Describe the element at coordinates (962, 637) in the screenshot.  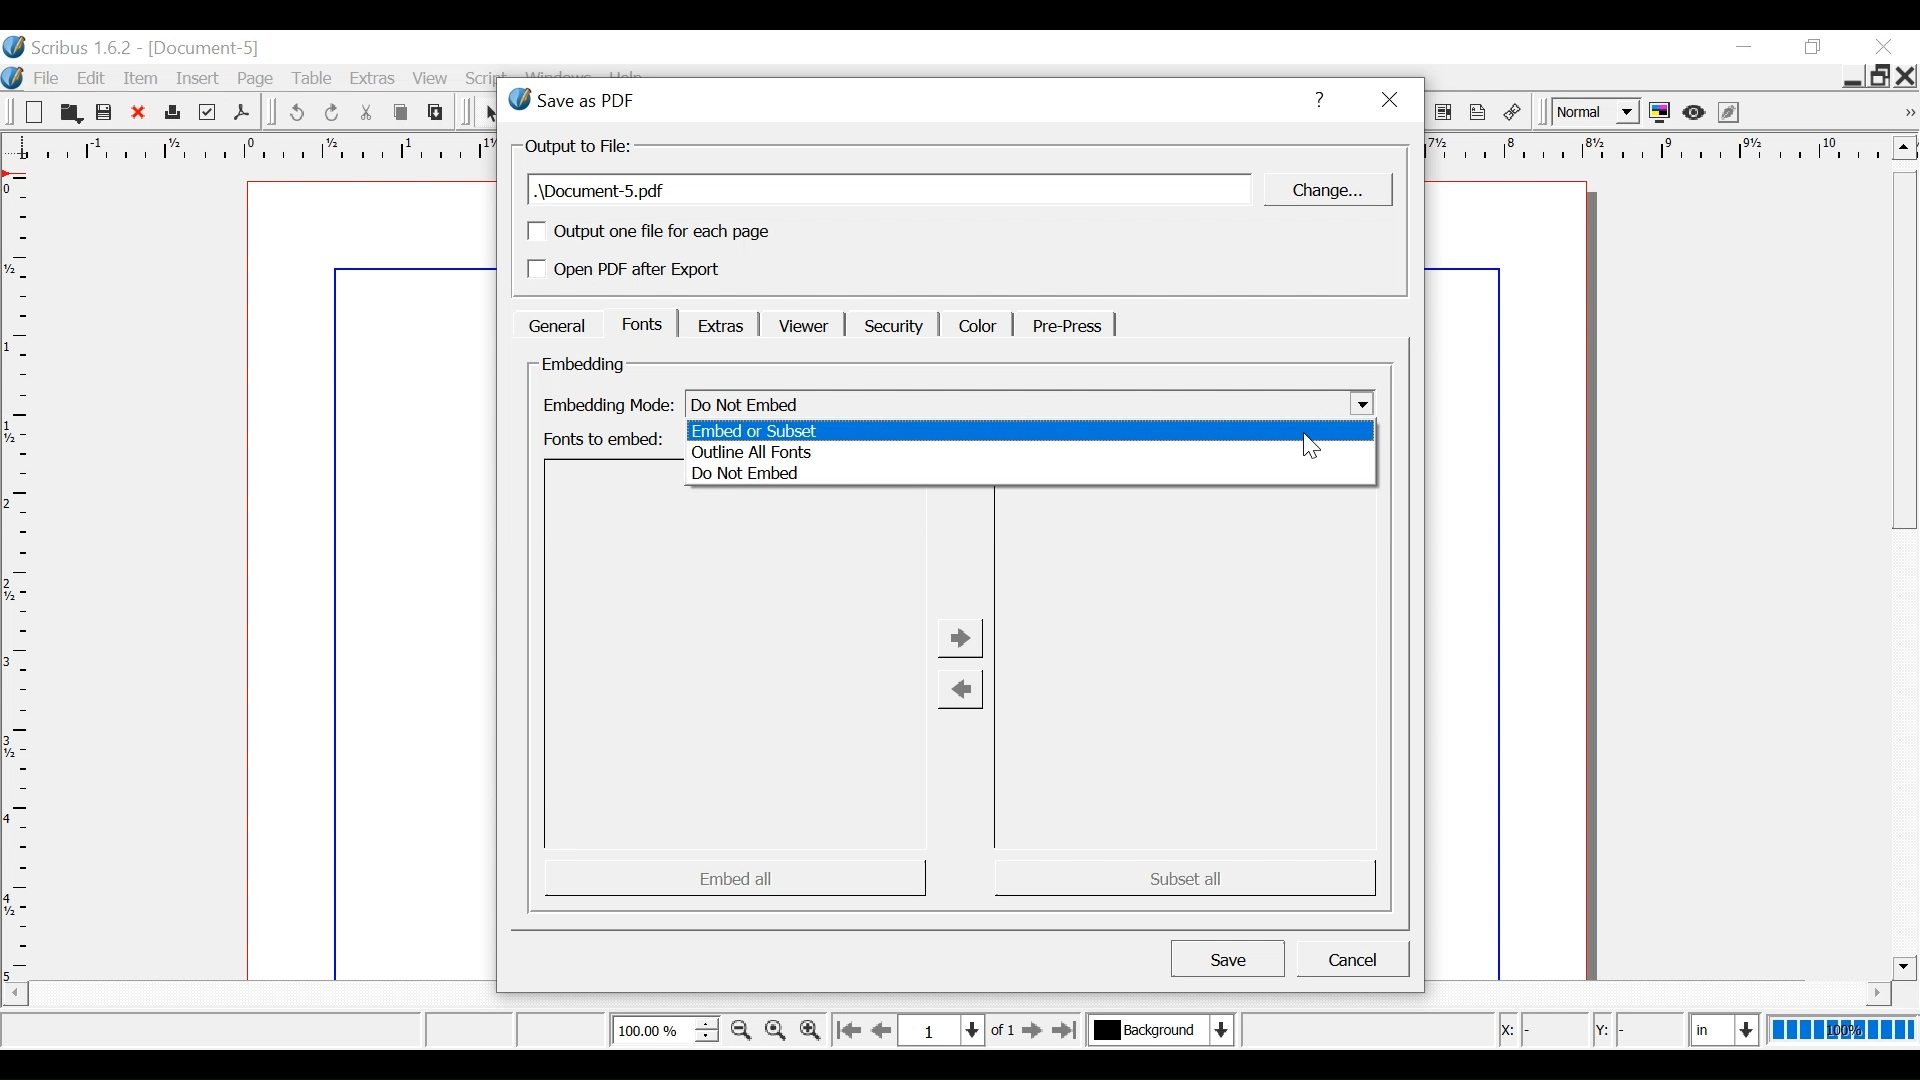
I see `Change to` at that location.